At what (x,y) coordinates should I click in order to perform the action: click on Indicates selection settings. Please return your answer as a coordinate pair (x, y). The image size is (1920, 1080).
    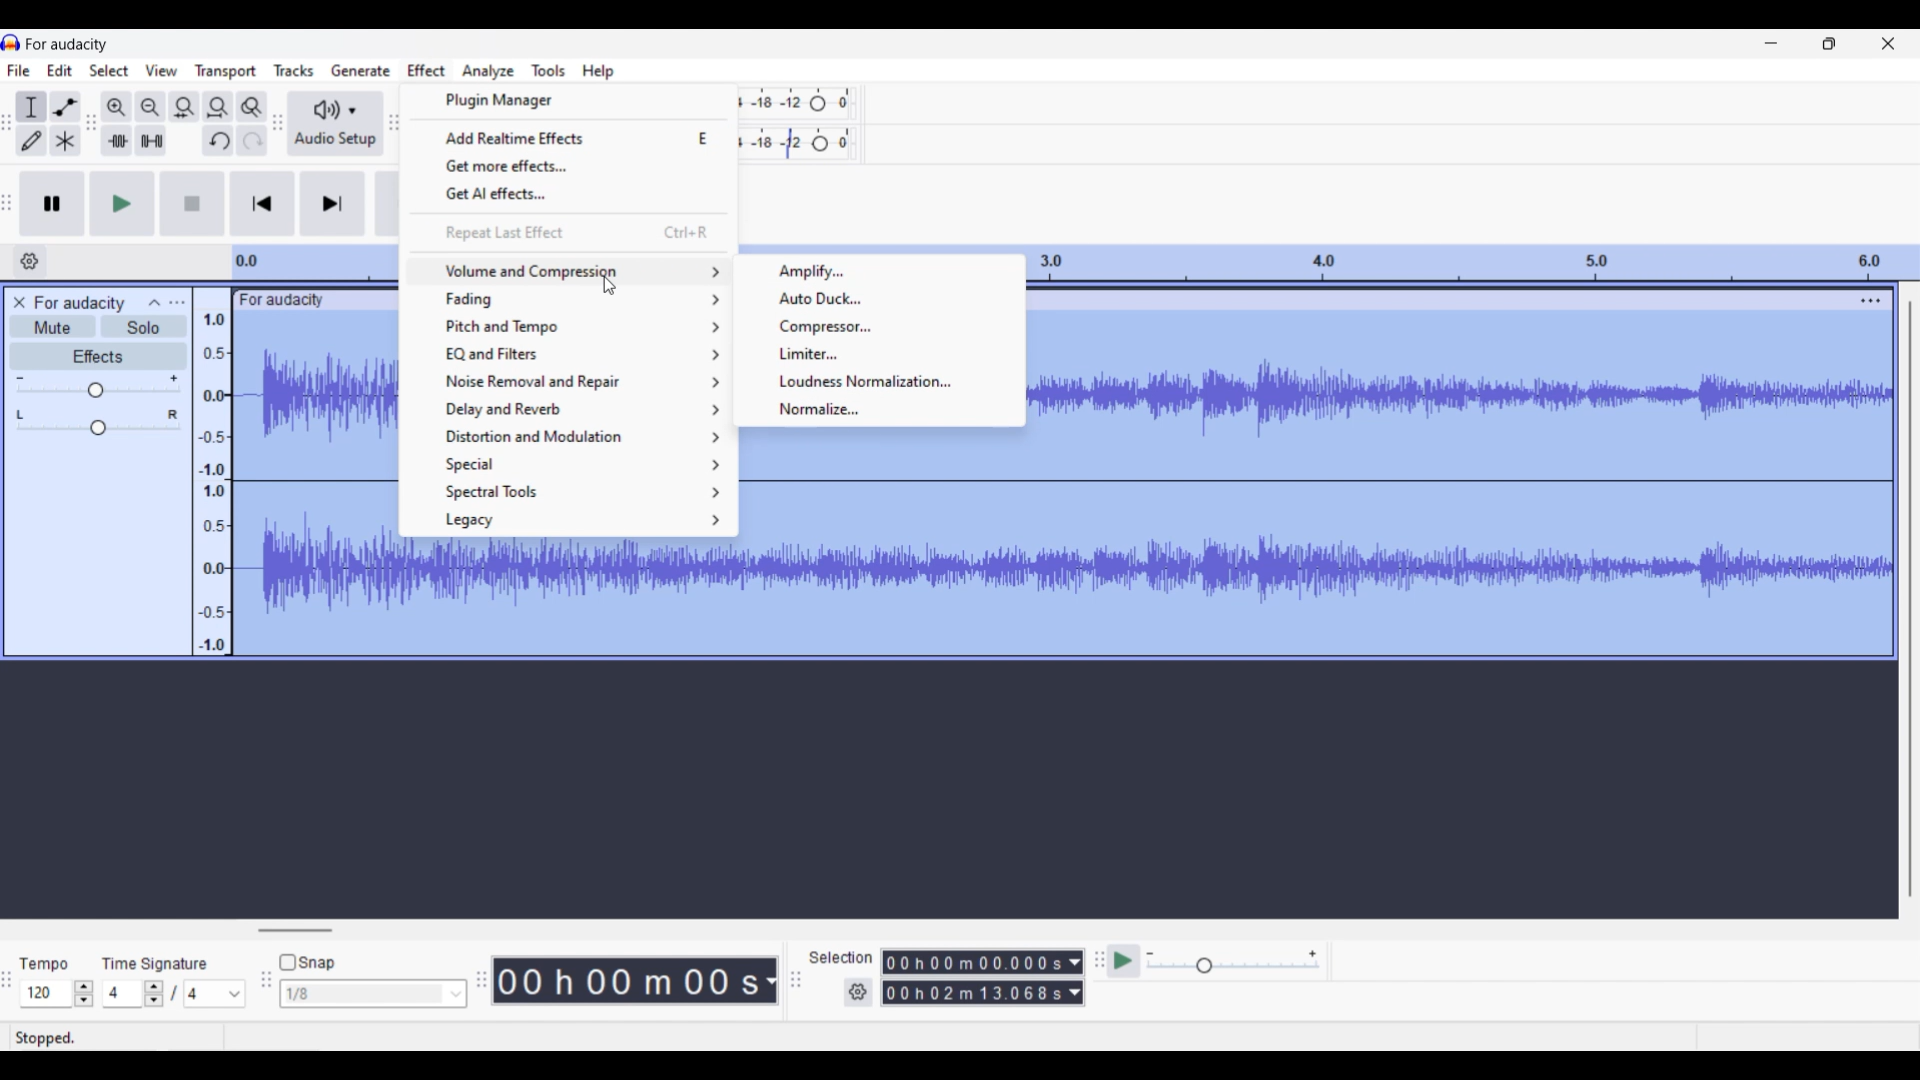
    Looking at the image, I should click on (840, 956).